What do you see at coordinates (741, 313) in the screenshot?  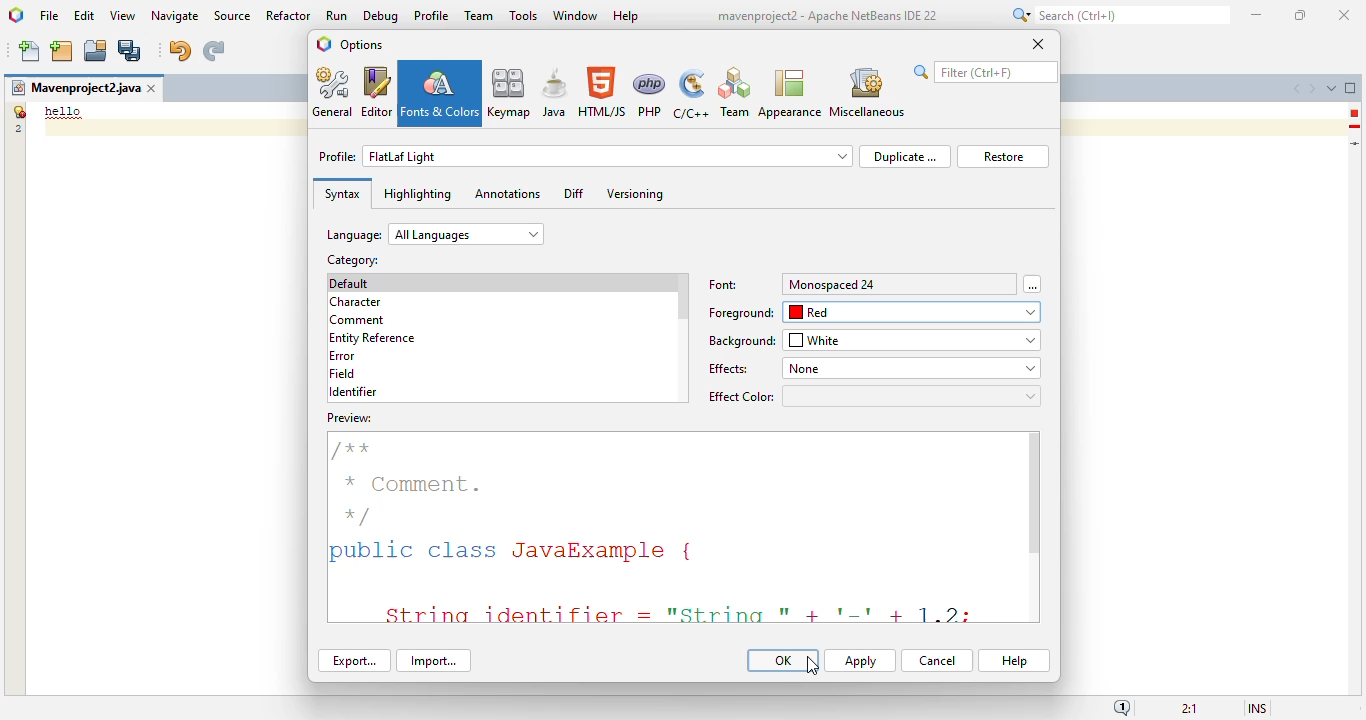 I see `foreground: ` at bounding box center [741, 313].